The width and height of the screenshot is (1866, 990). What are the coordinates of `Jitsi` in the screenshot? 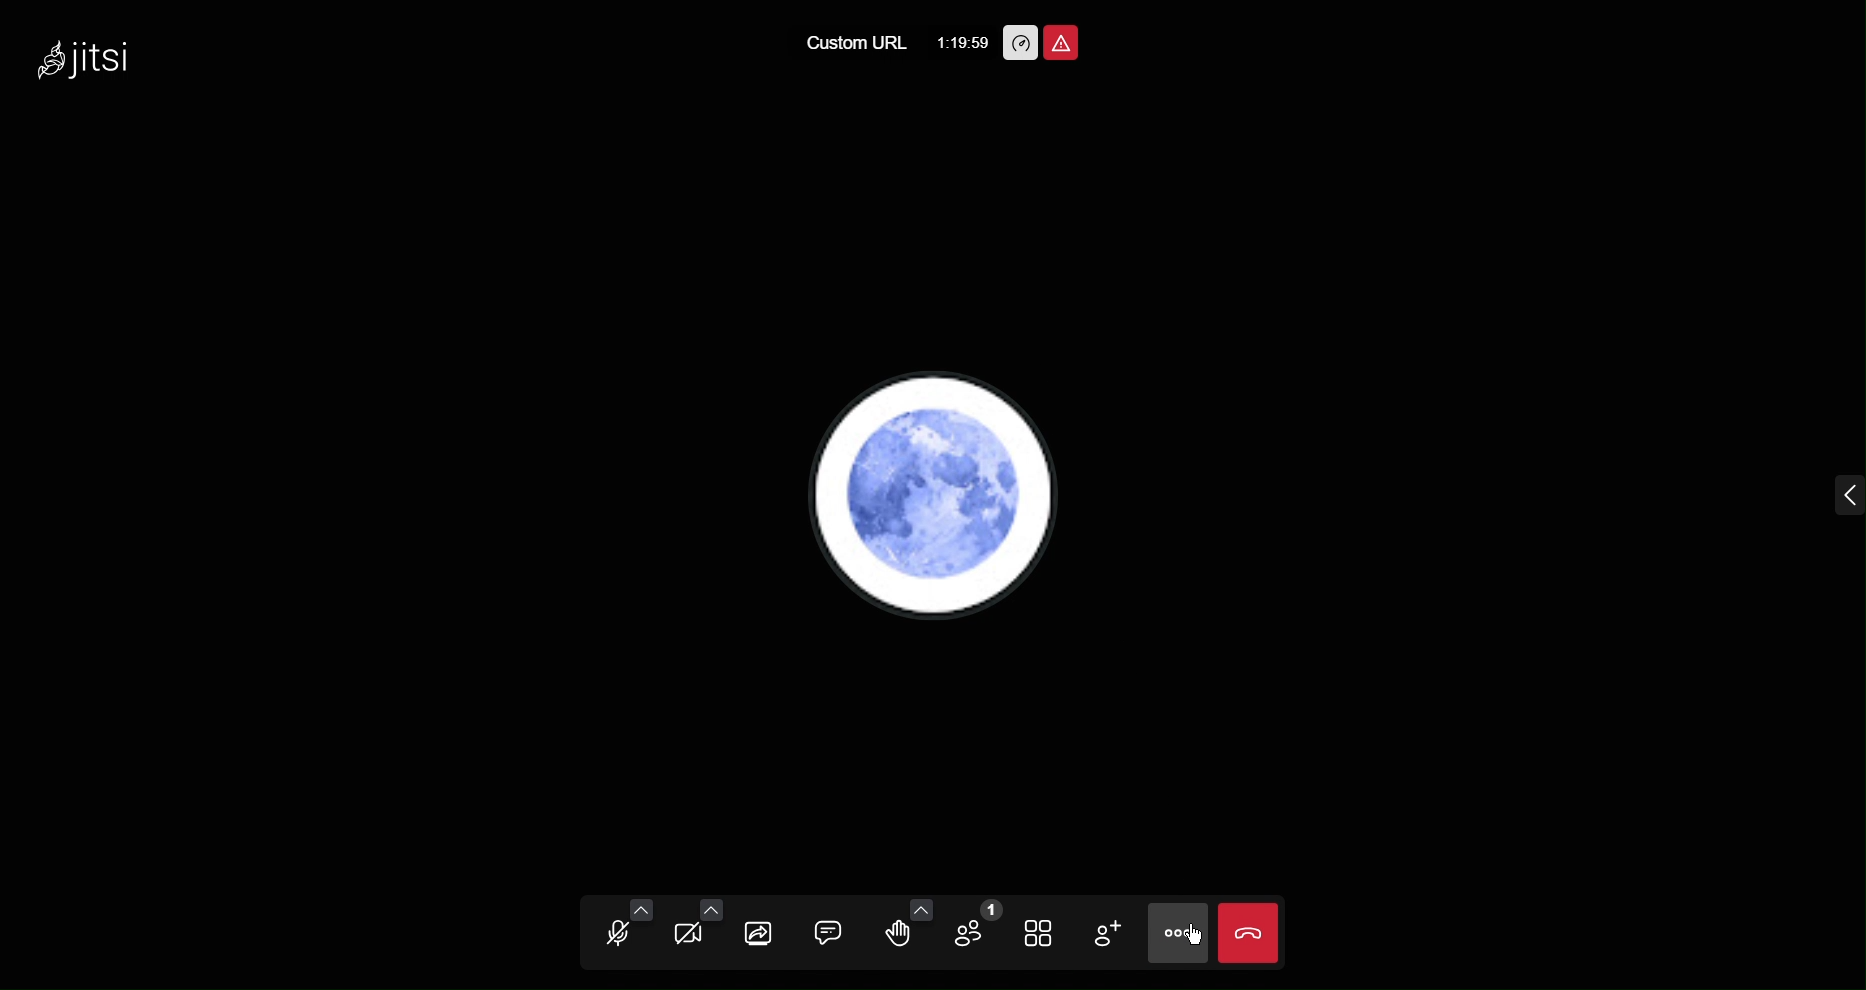 It's located at (87, 59).